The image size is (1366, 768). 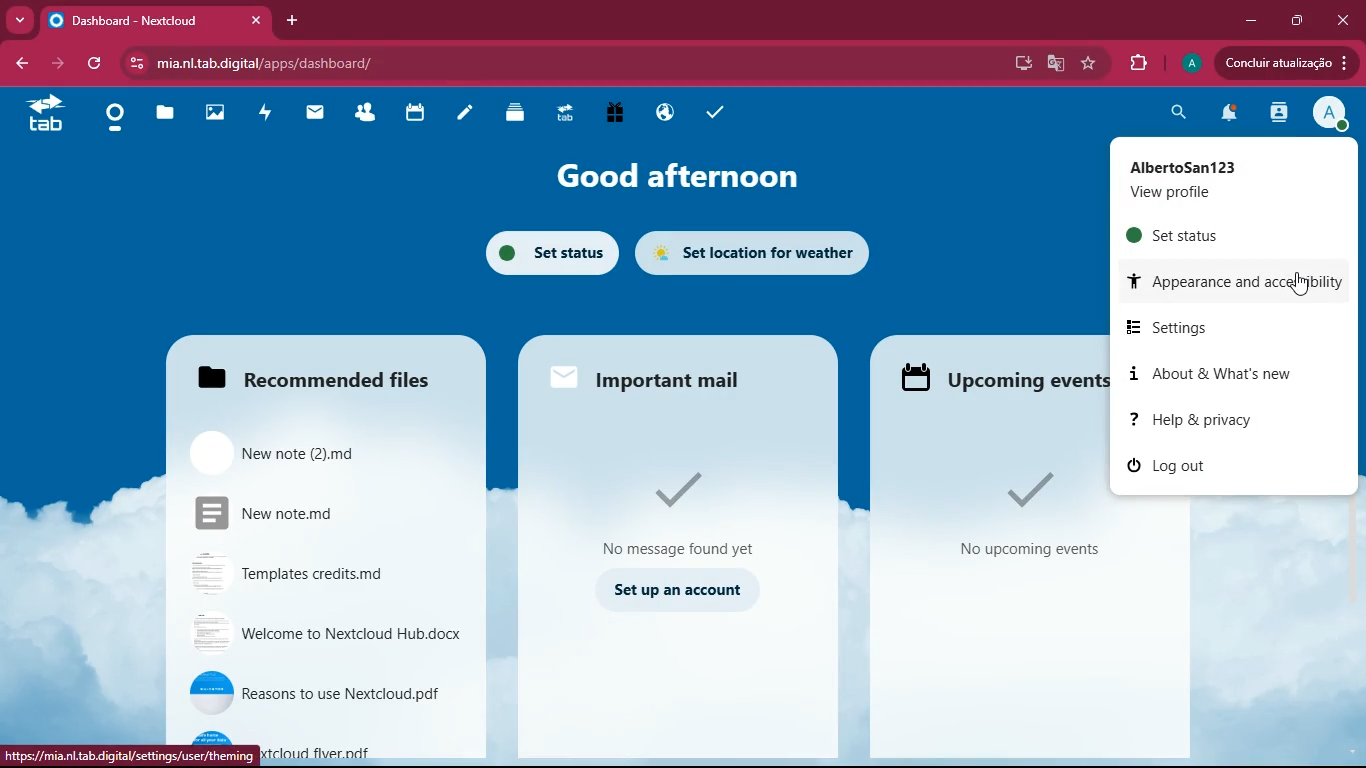 What do you see at coordinates (44, 114) in the screenshot?
I see `tab` at bounding box center [44, 114].